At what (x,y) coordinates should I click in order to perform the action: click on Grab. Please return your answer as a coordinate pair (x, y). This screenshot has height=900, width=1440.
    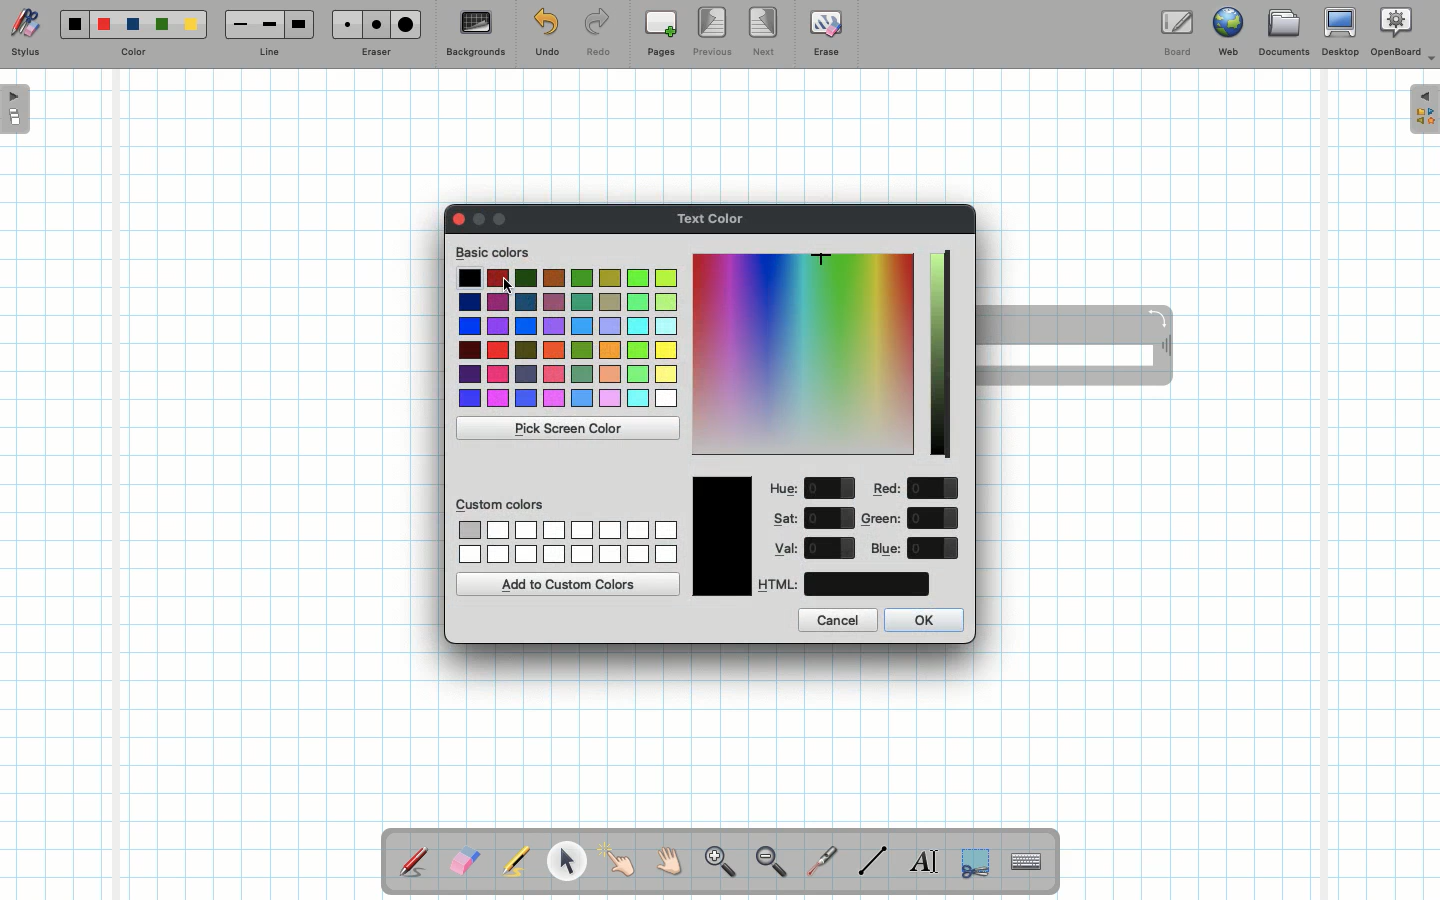
    Looking at the image, I should click on (670, 864).